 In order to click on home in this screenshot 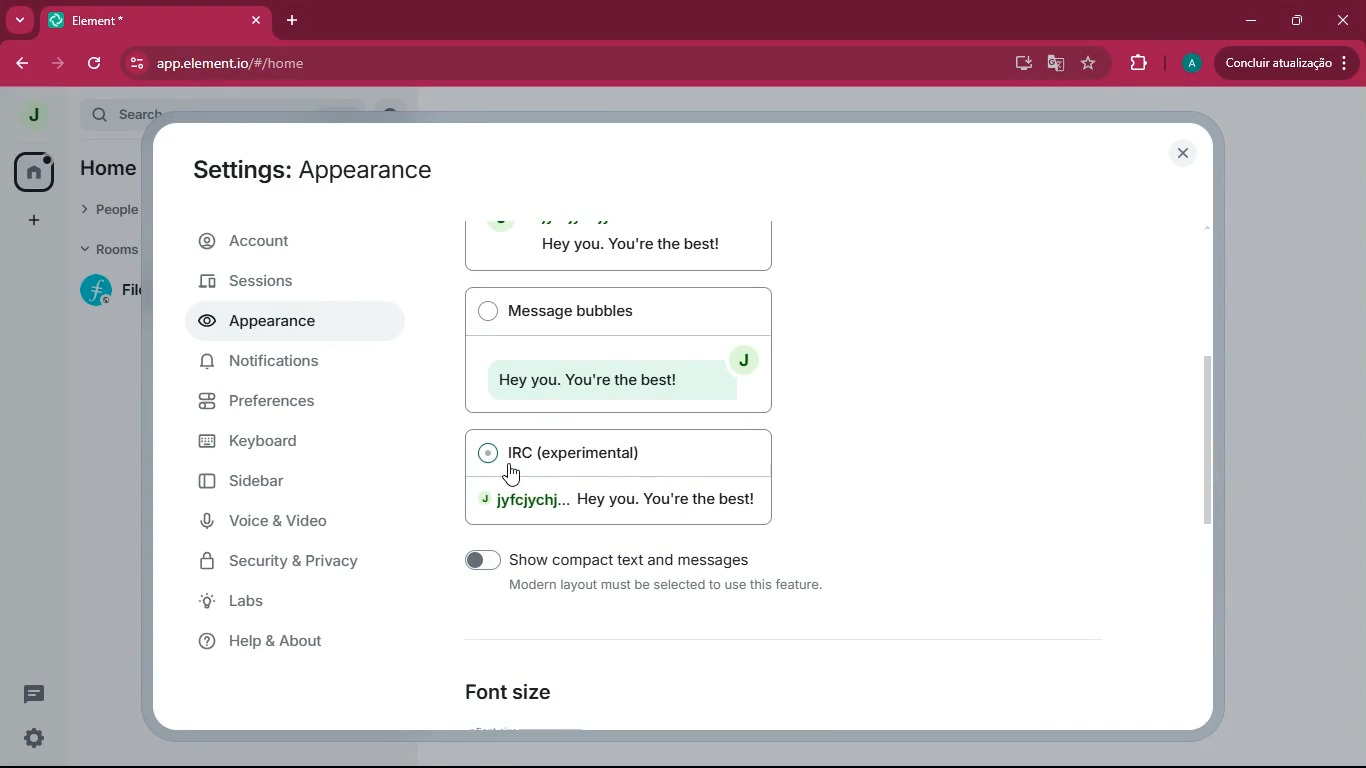, I will do `click(112, 168)`.